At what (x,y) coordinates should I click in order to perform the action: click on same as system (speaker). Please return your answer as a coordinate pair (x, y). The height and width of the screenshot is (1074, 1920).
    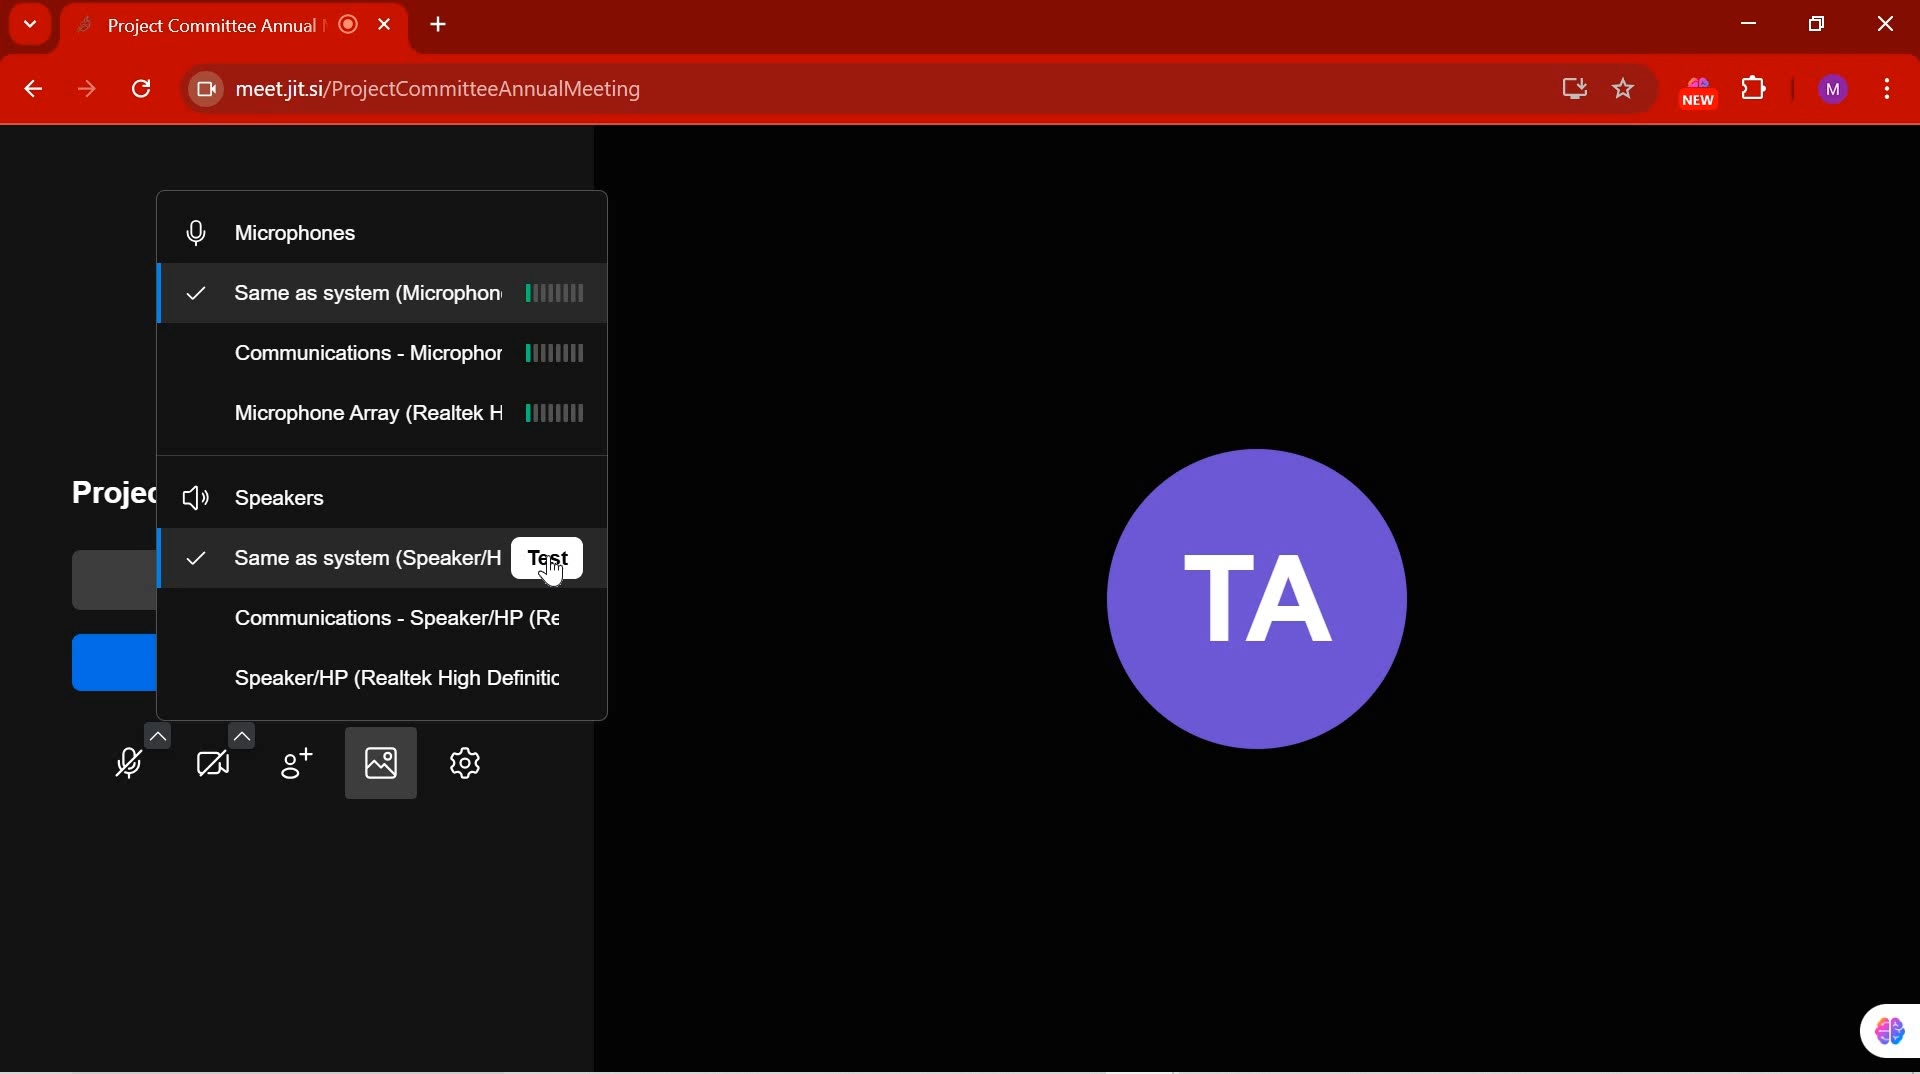
    Looking at the image, I should click on (336, 555).